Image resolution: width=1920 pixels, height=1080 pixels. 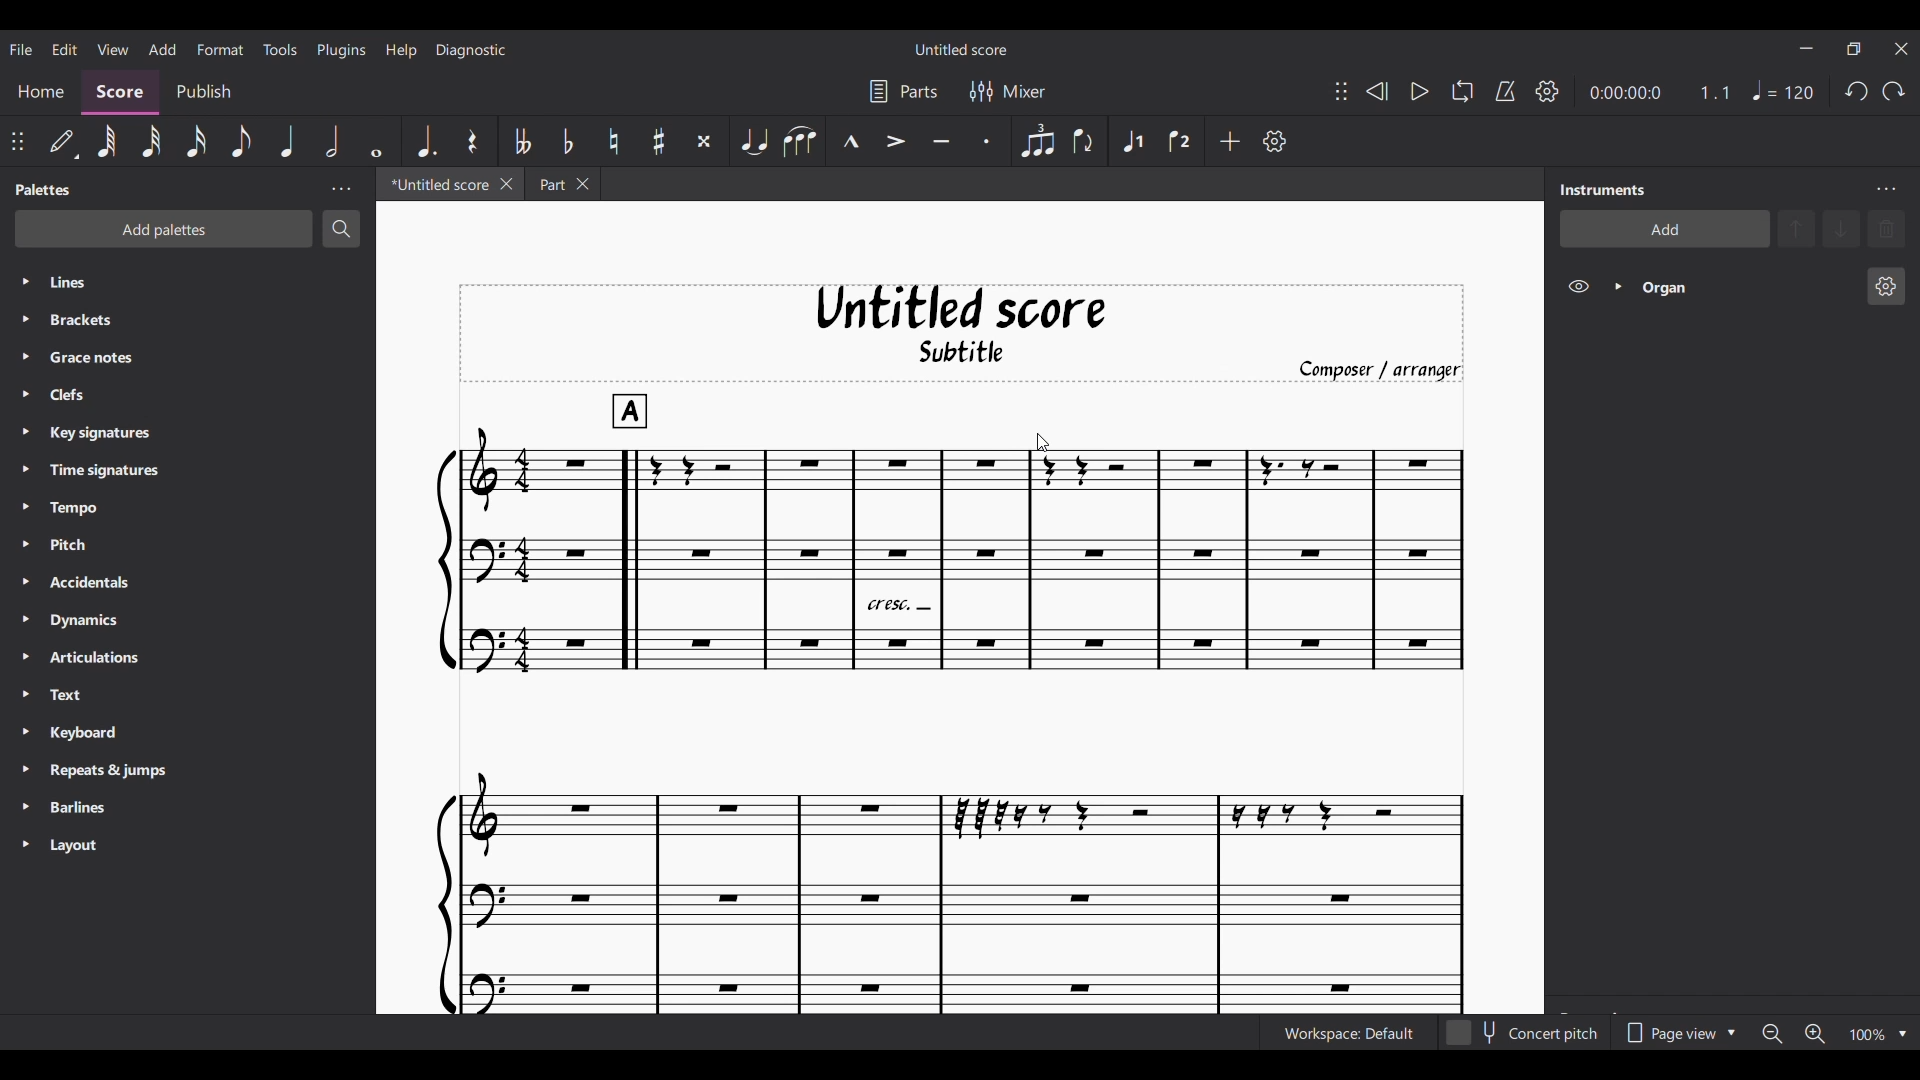 What do you see at coordinates (400, 50) in the screenshot?
I see `Help menu` at bounding box center [400, 50].